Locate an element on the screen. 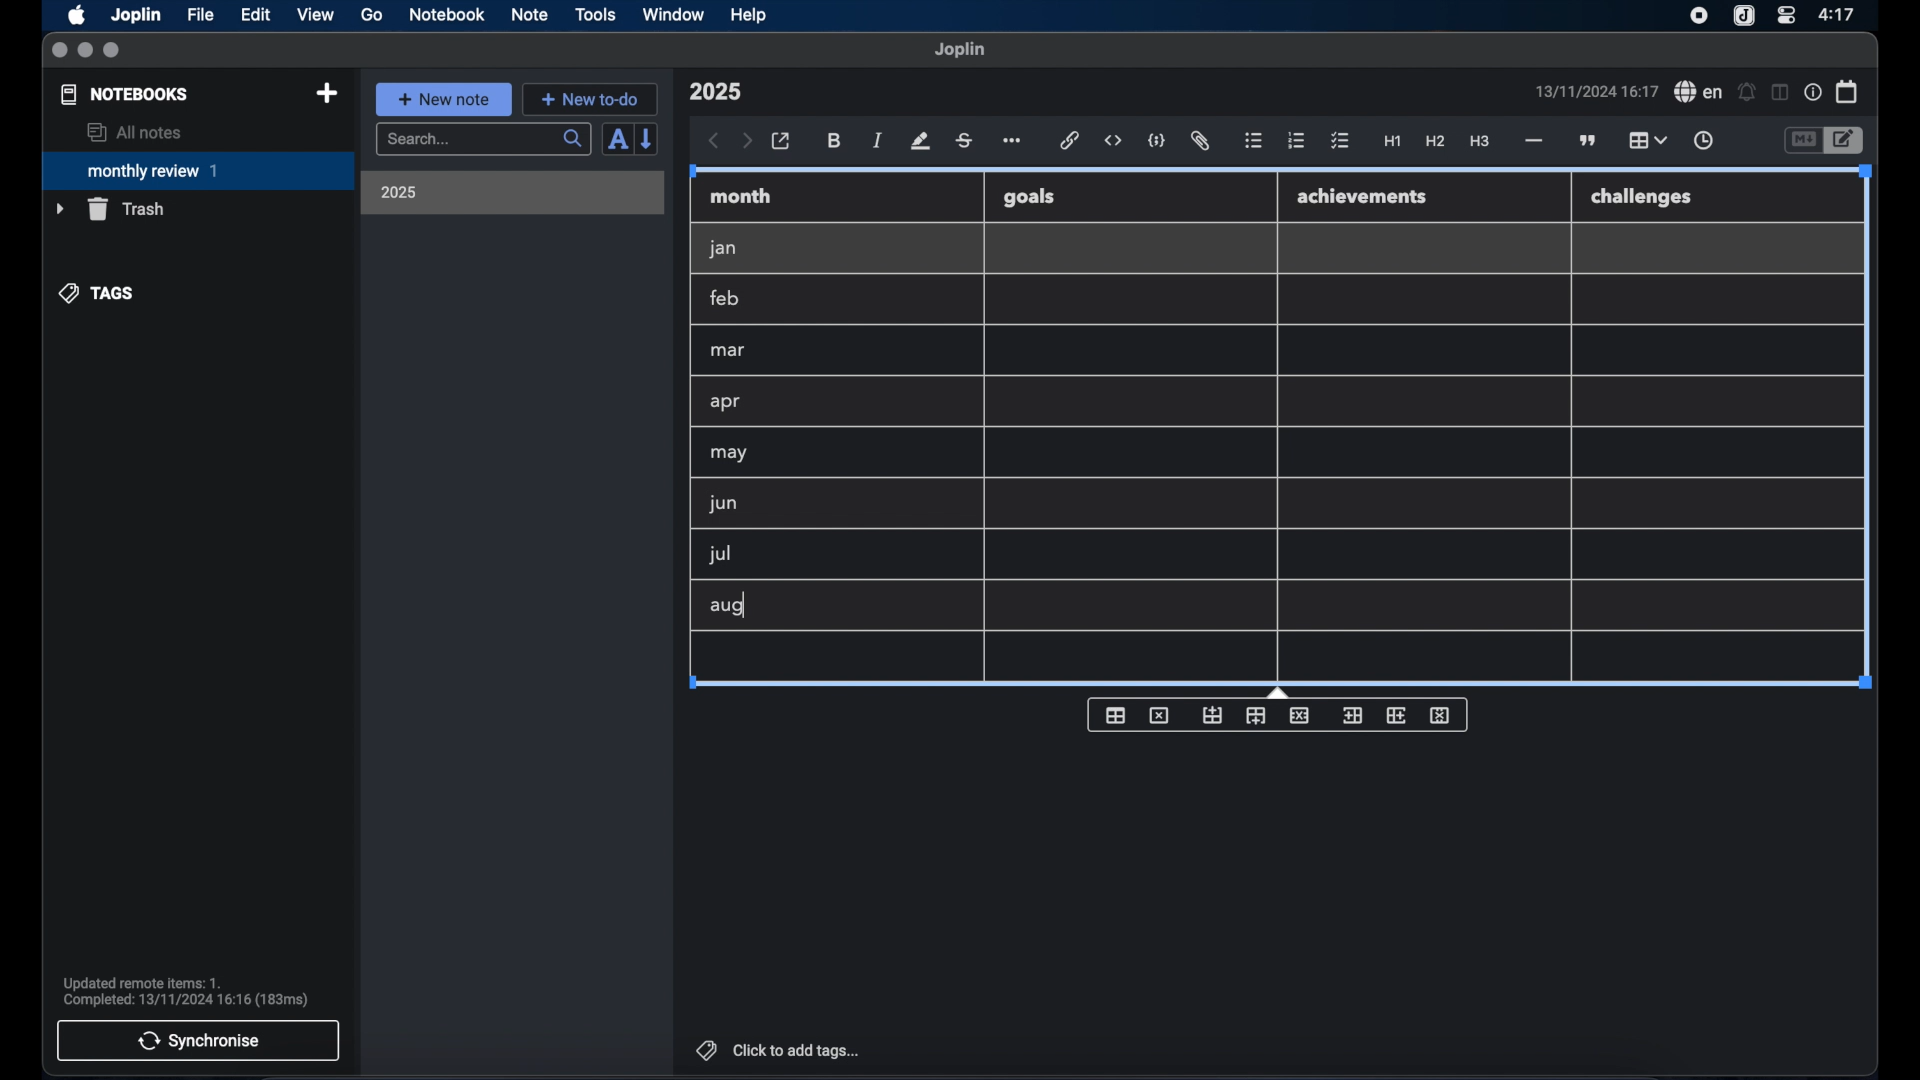 Image resolution: width=1920 pixels, height=1080 pixels. check  list is located at coordinates (1340, 142).